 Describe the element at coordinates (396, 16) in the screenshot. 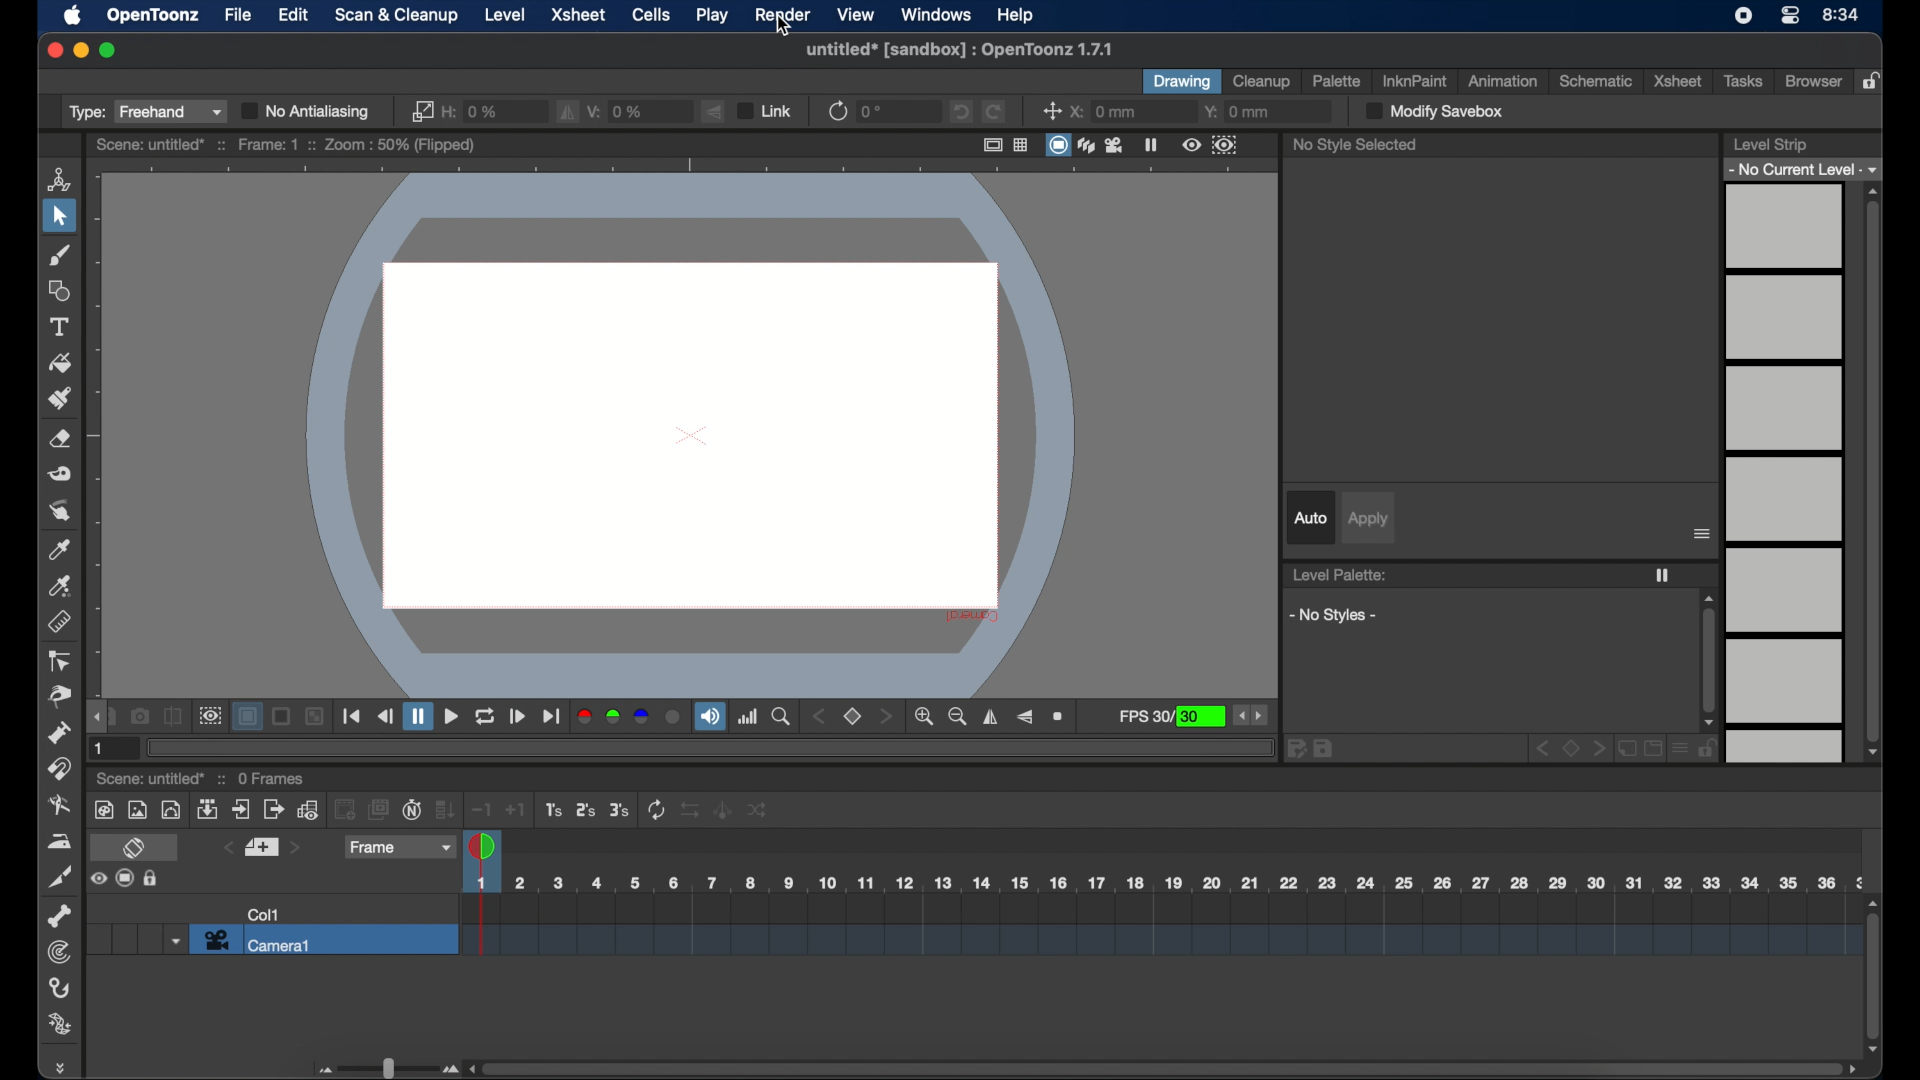

I see `scan & cleanup` at that location.